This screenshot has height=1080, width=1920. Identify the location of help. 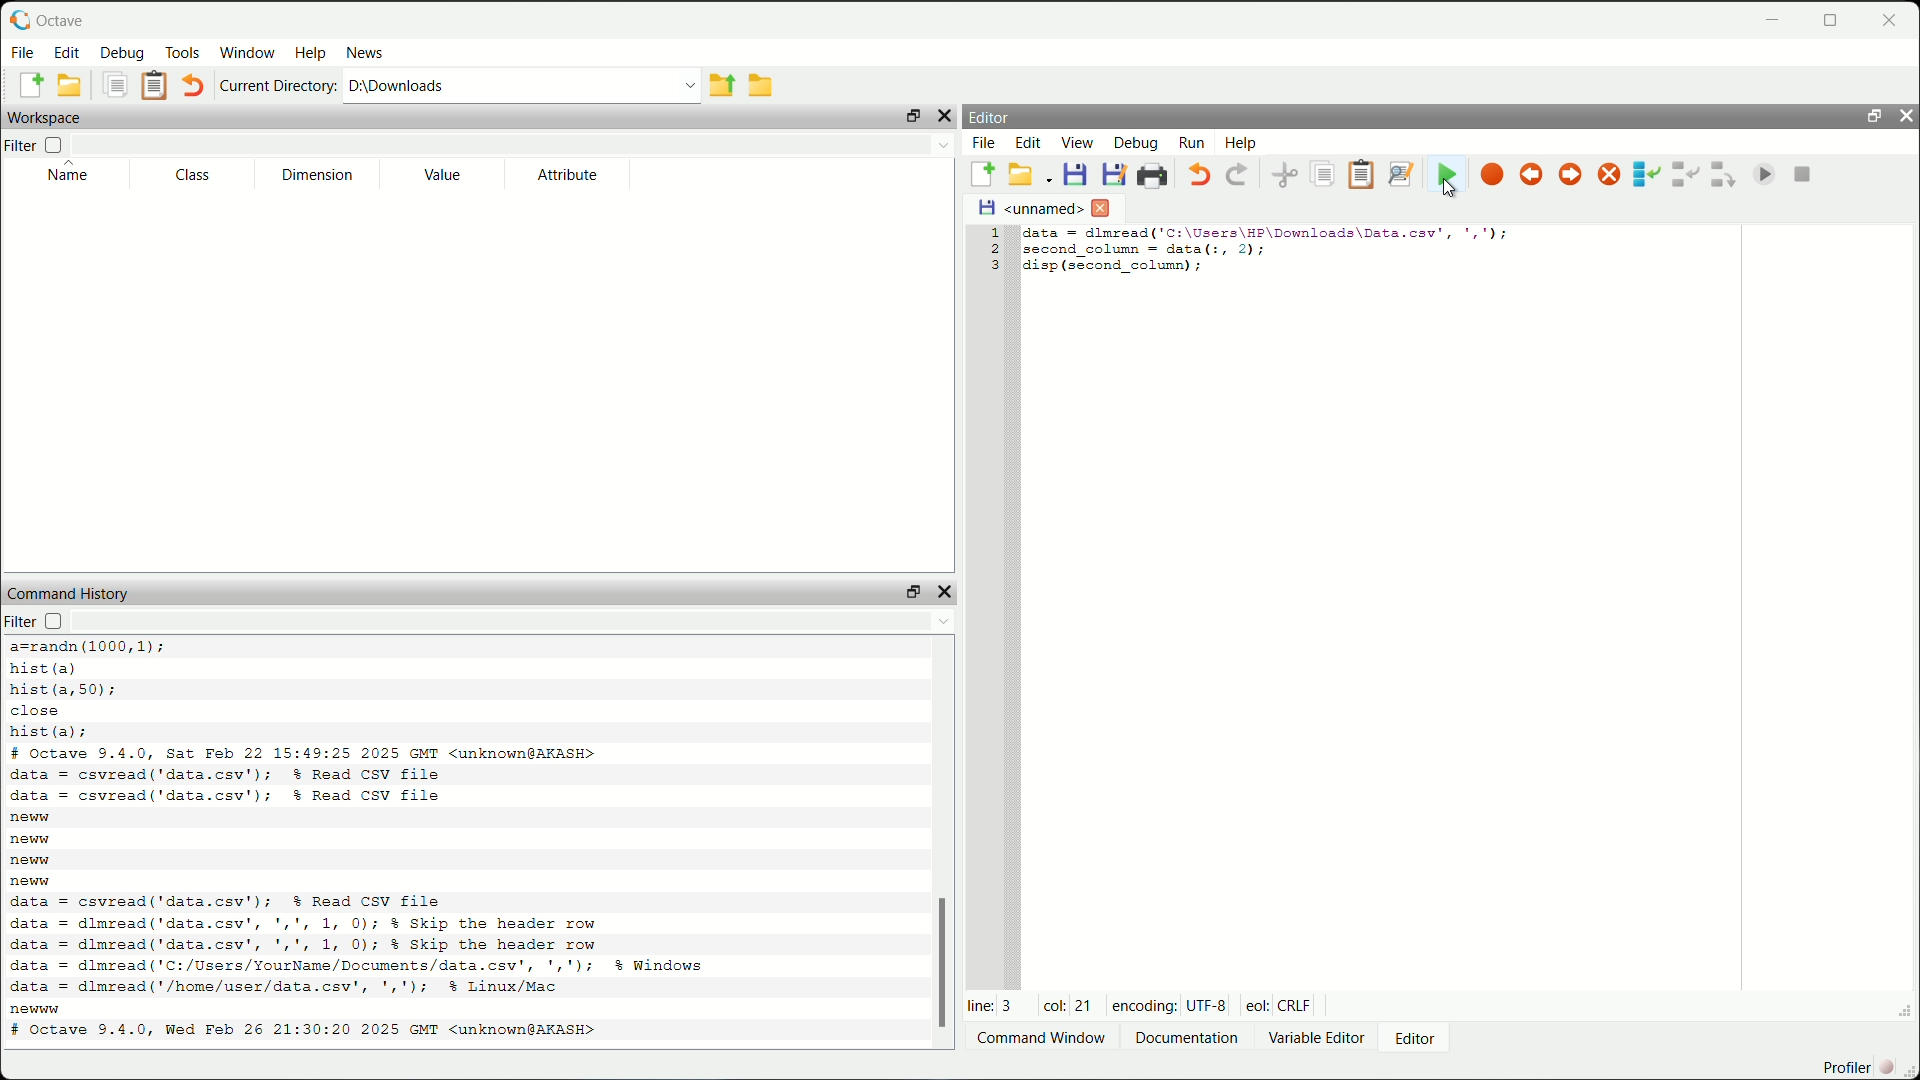
(1246, 145).